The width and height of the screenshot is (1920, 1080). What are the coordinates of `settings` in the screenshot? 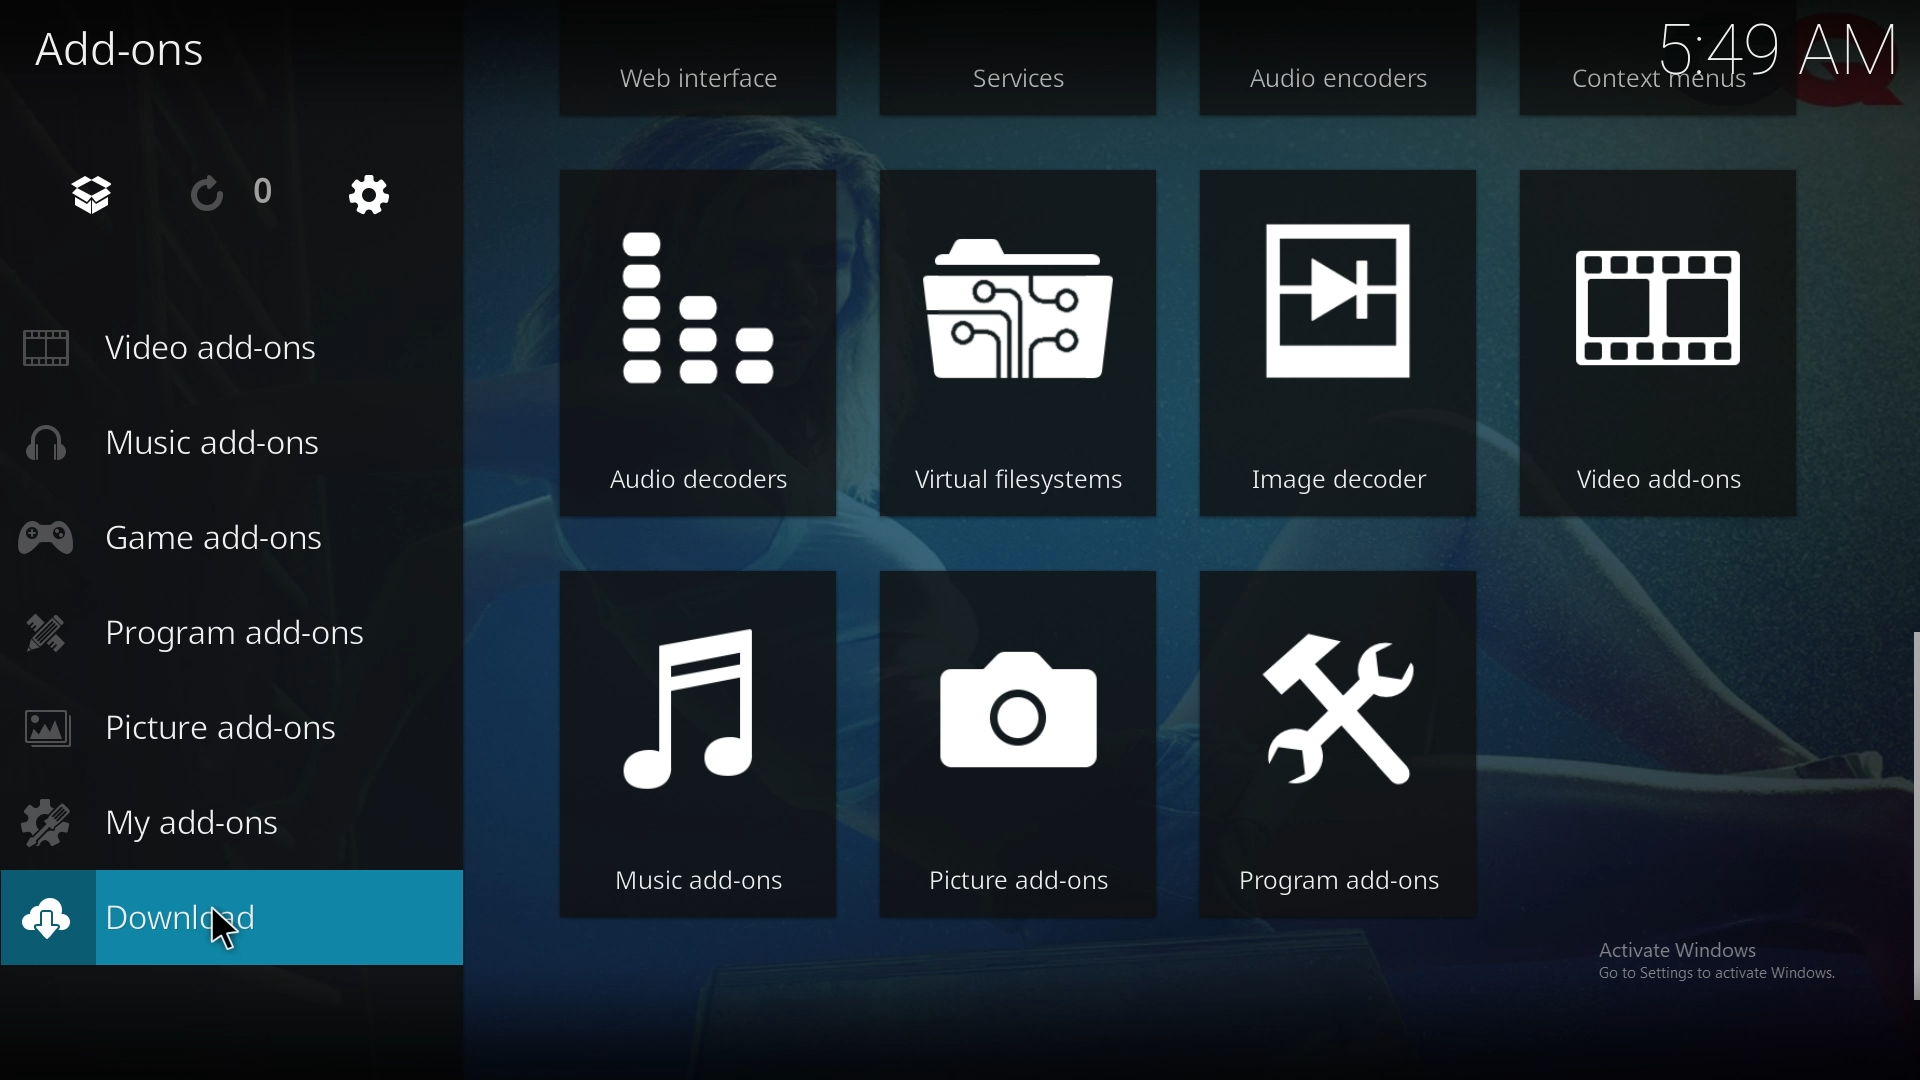 It's located at (366, 198).